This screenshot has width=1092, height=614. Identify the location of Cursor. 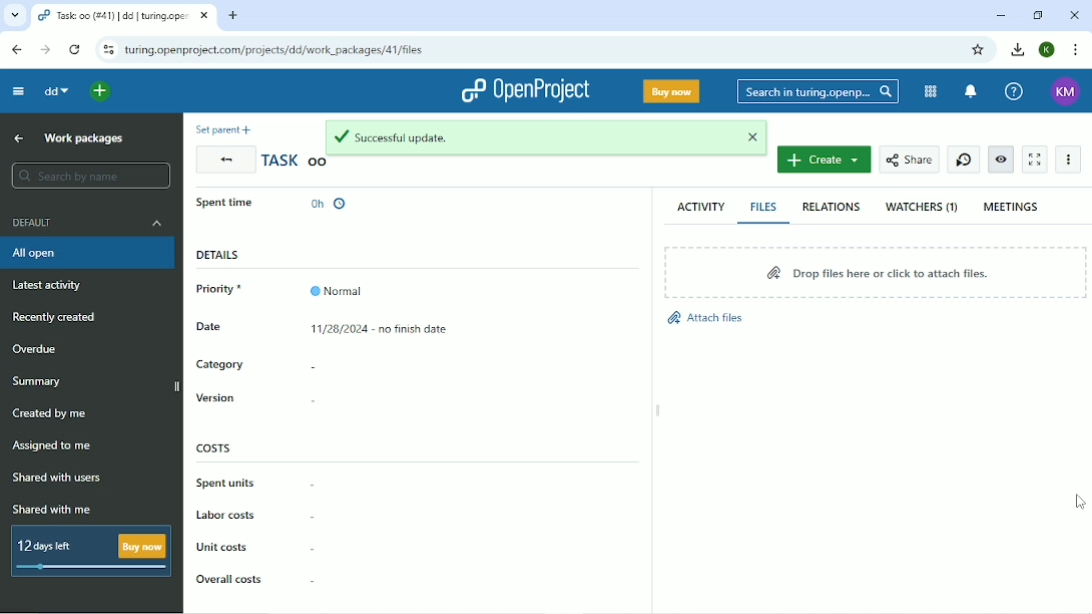
(1078, 502).